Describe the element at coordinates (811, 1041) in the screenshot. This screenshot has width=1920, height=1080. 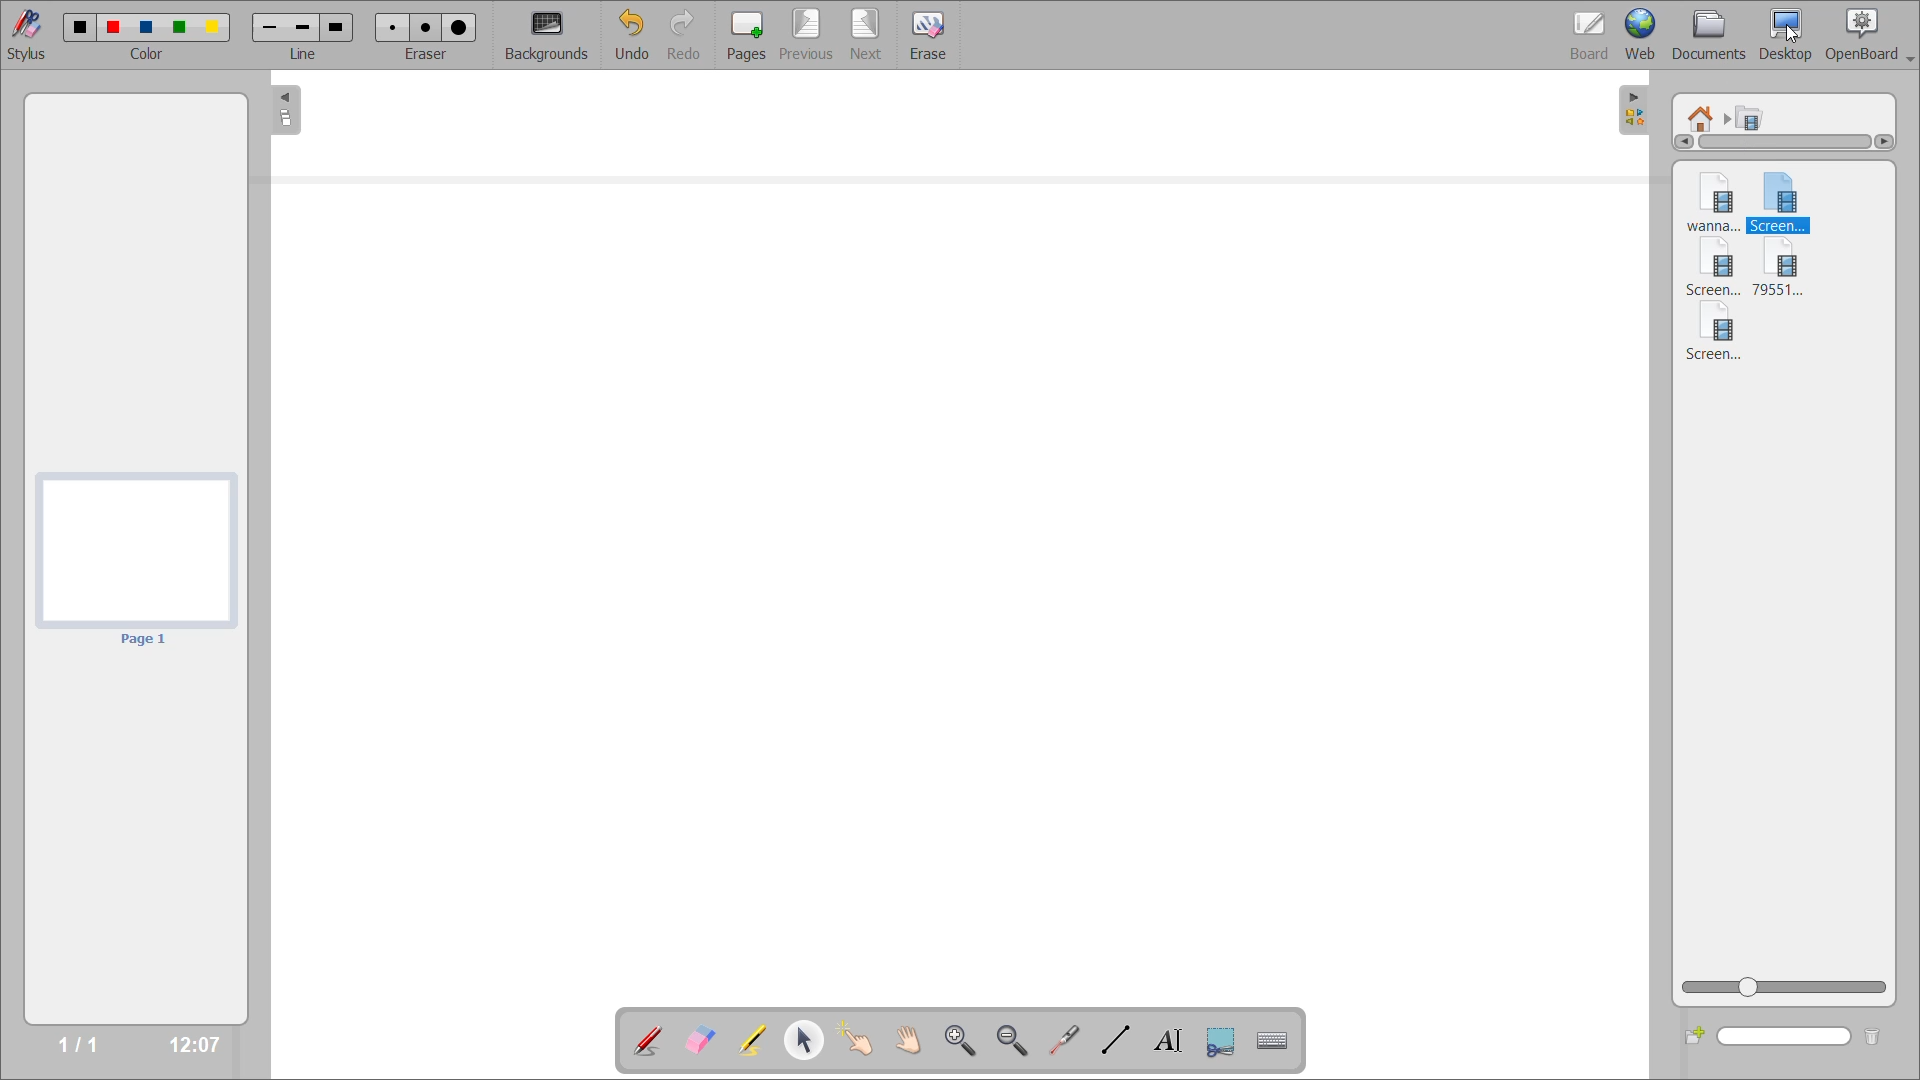
I see `select and modify objects` at that location.